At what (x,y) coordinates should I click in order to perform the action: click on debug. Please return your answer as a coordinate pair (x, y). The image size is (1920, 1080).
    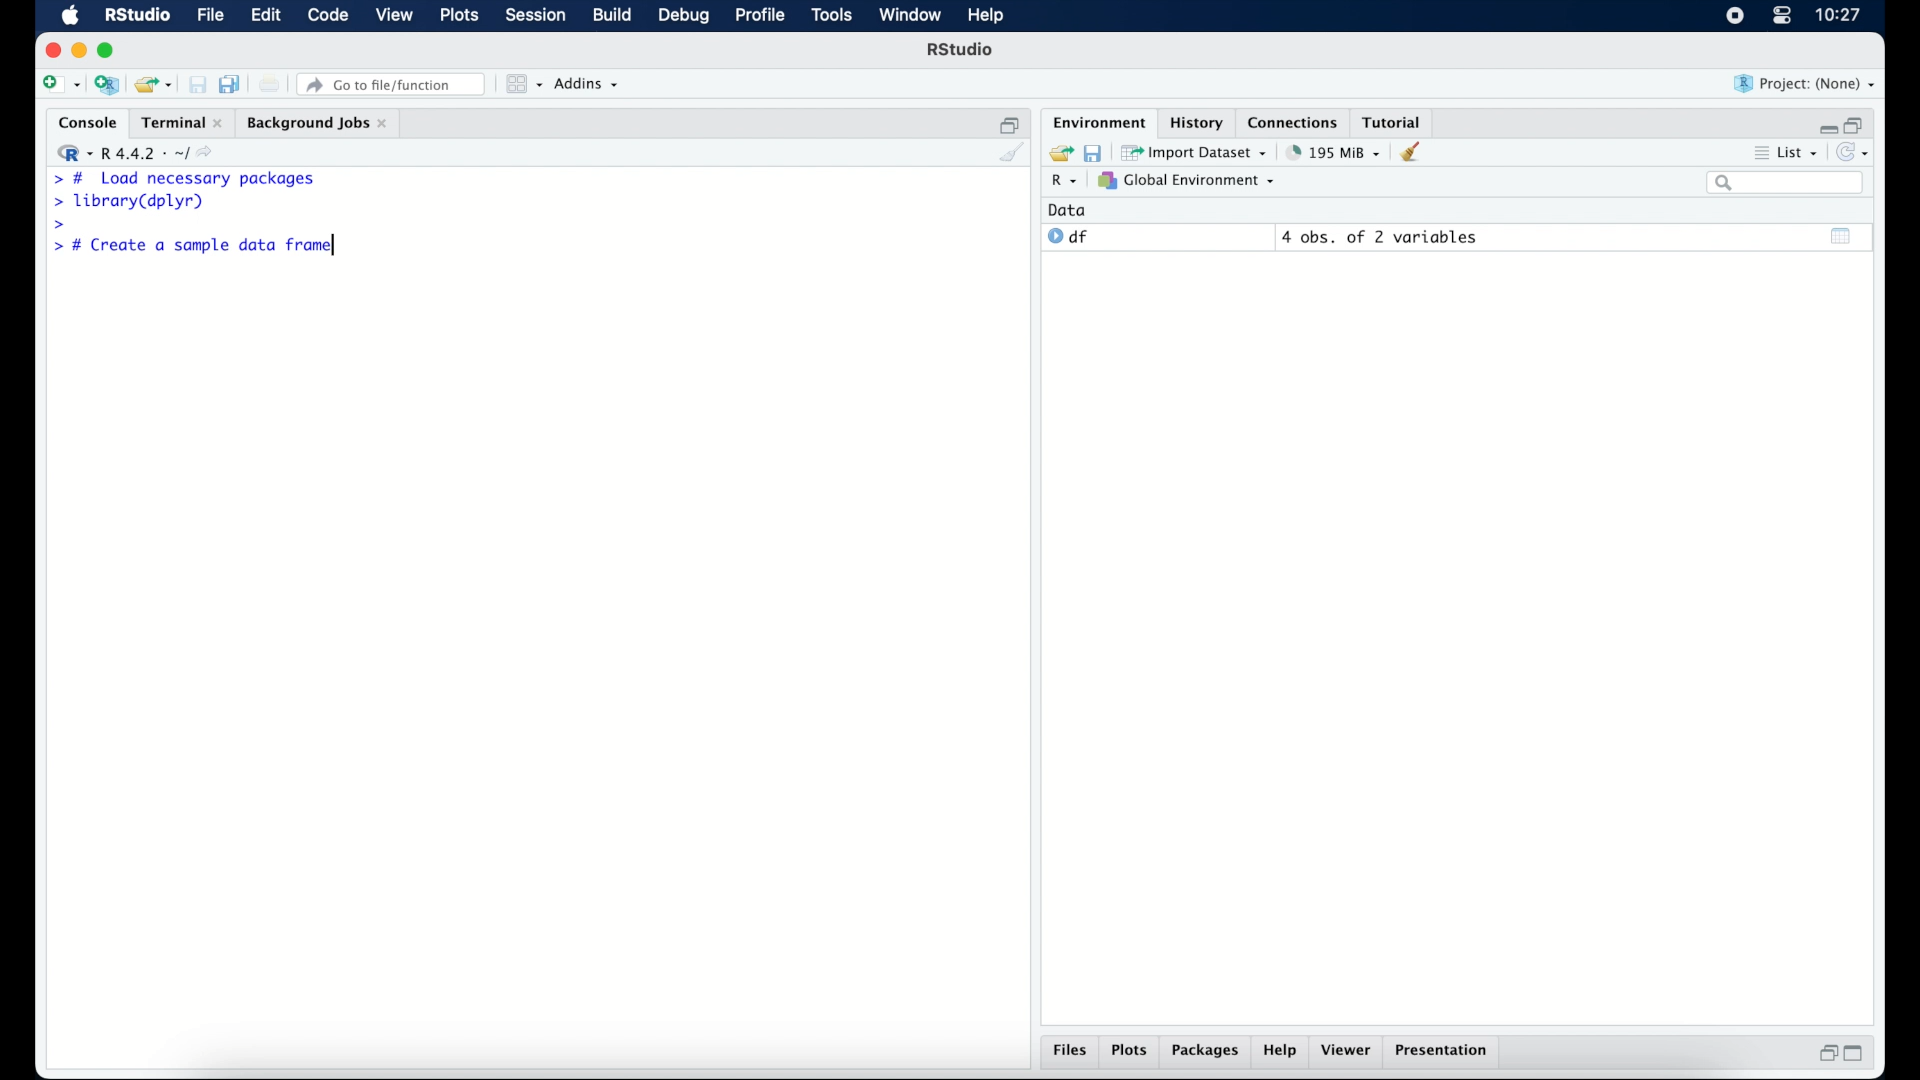
    Looking at the image, I should click on (684, 17).